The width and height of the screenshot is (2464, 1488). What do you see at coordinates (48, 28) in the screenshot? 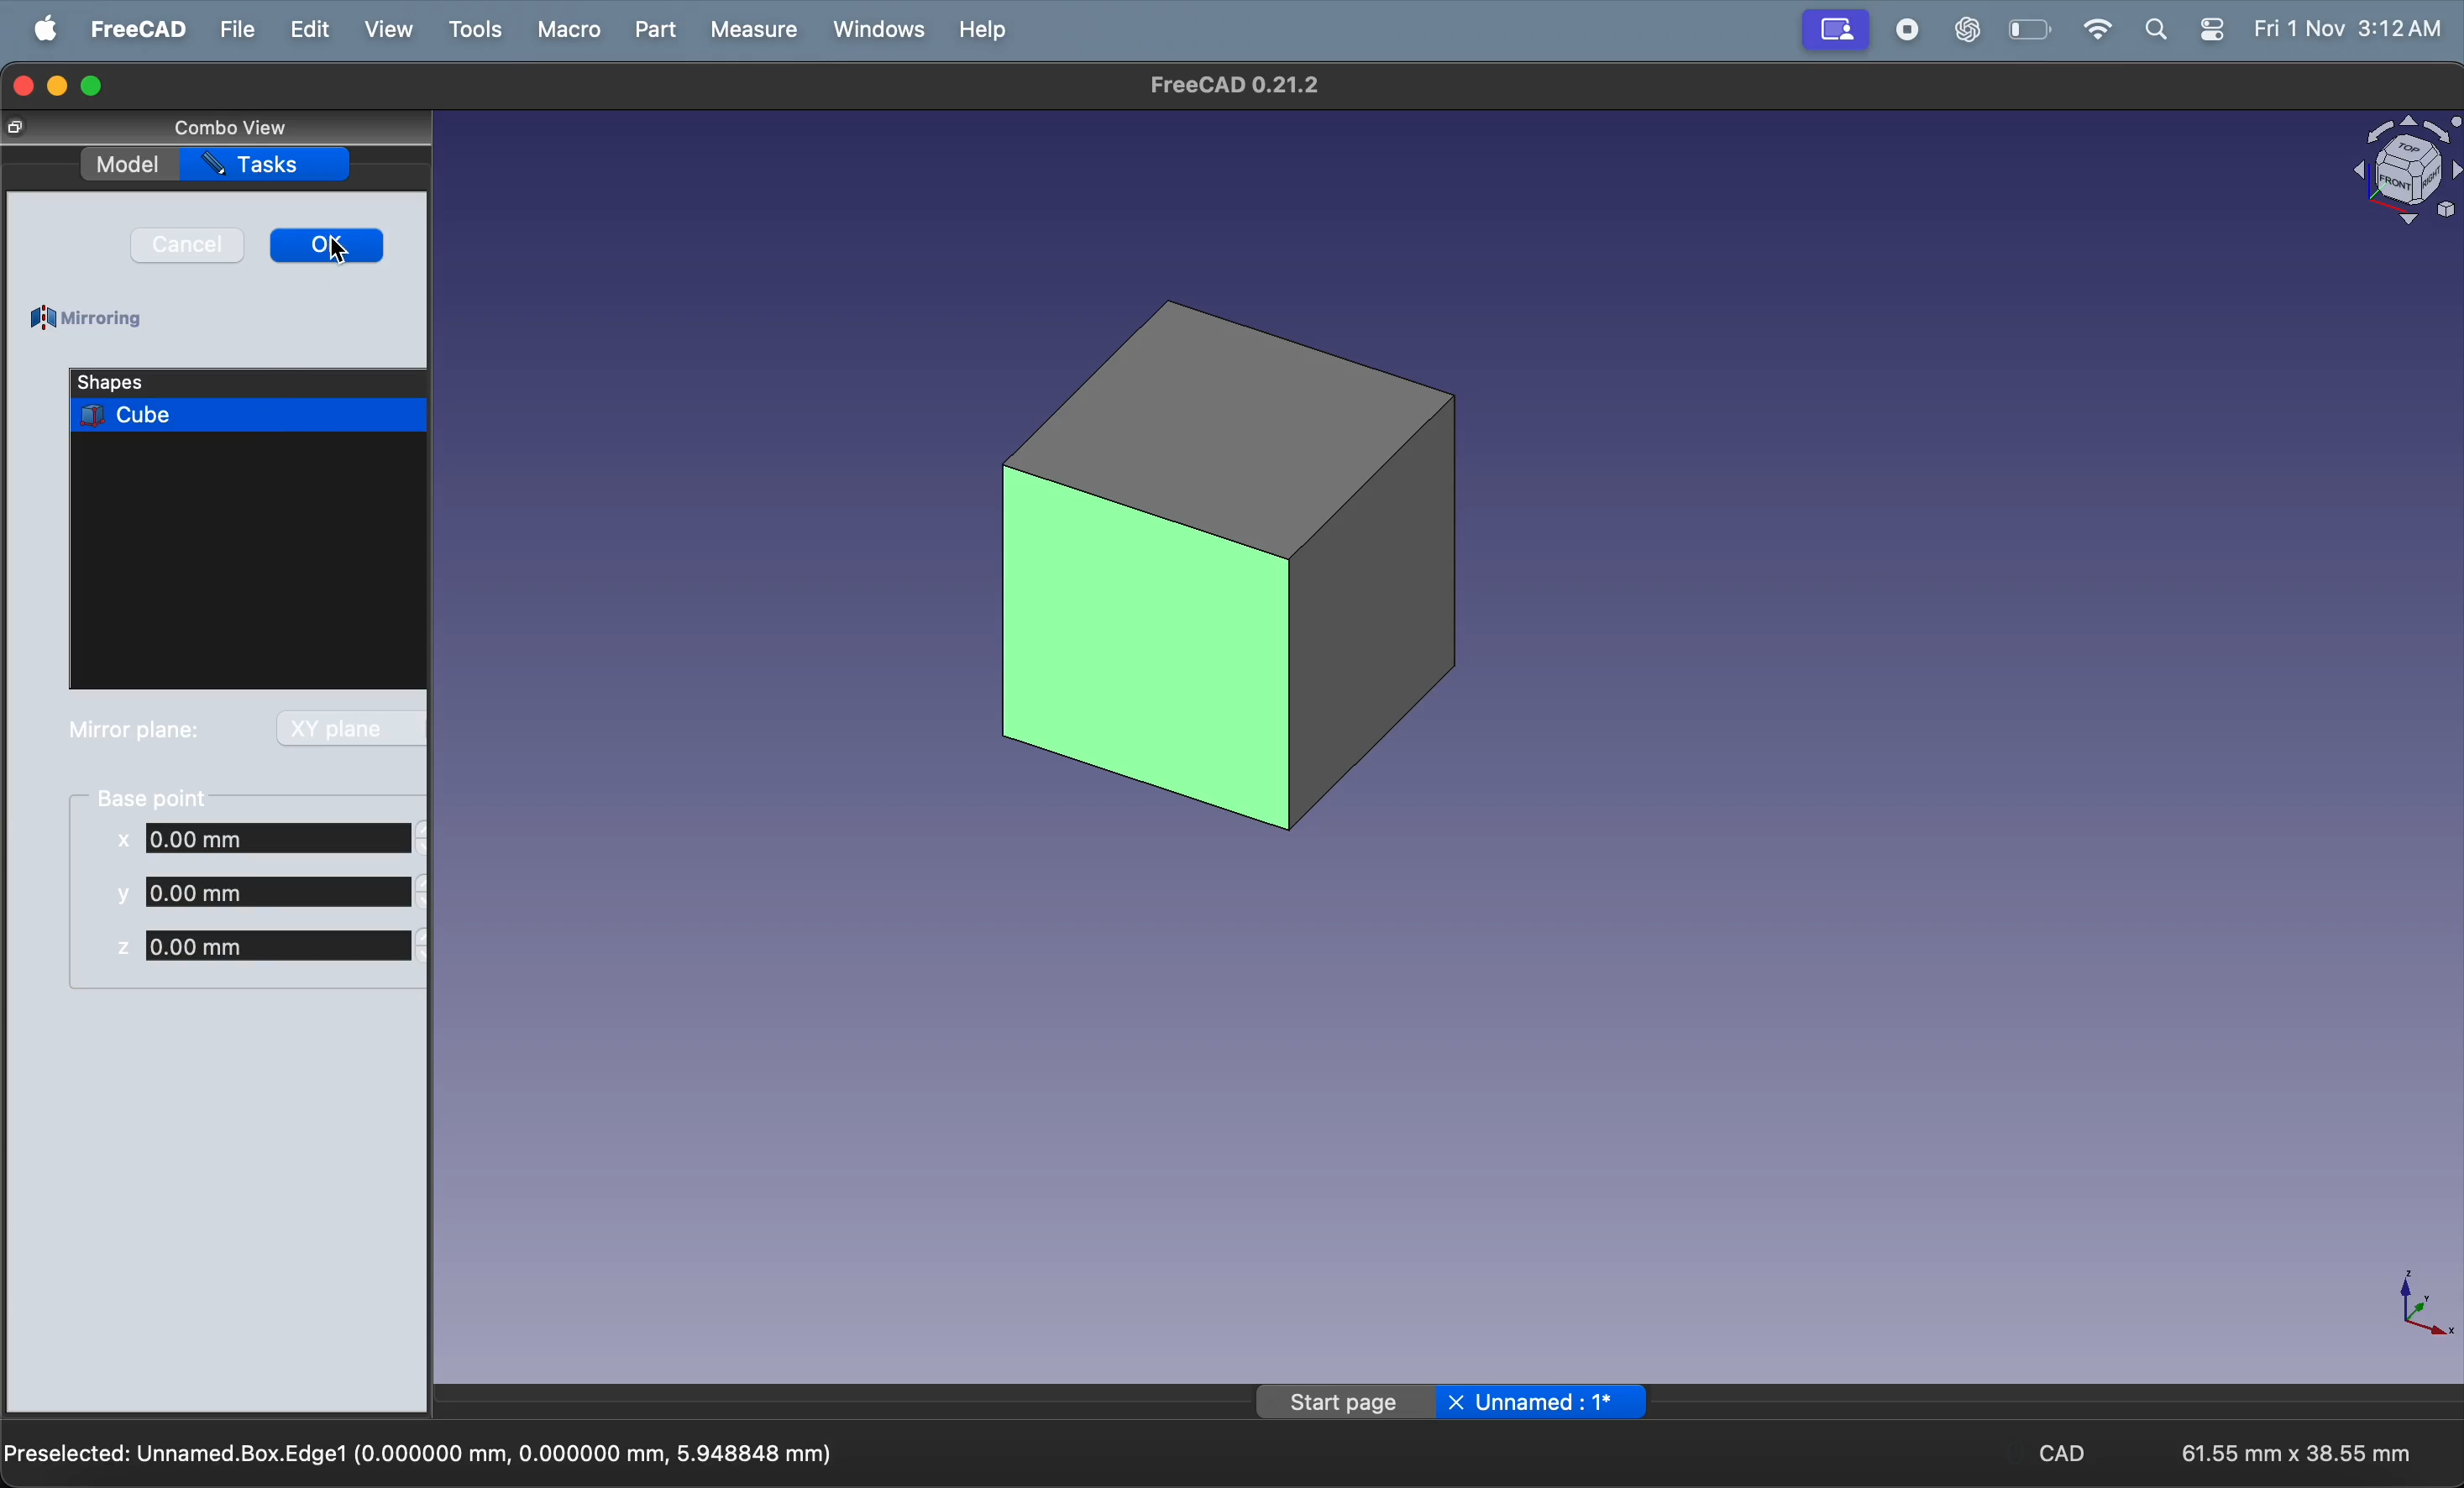
I see `apple menu` at bounding box center [48, 28].